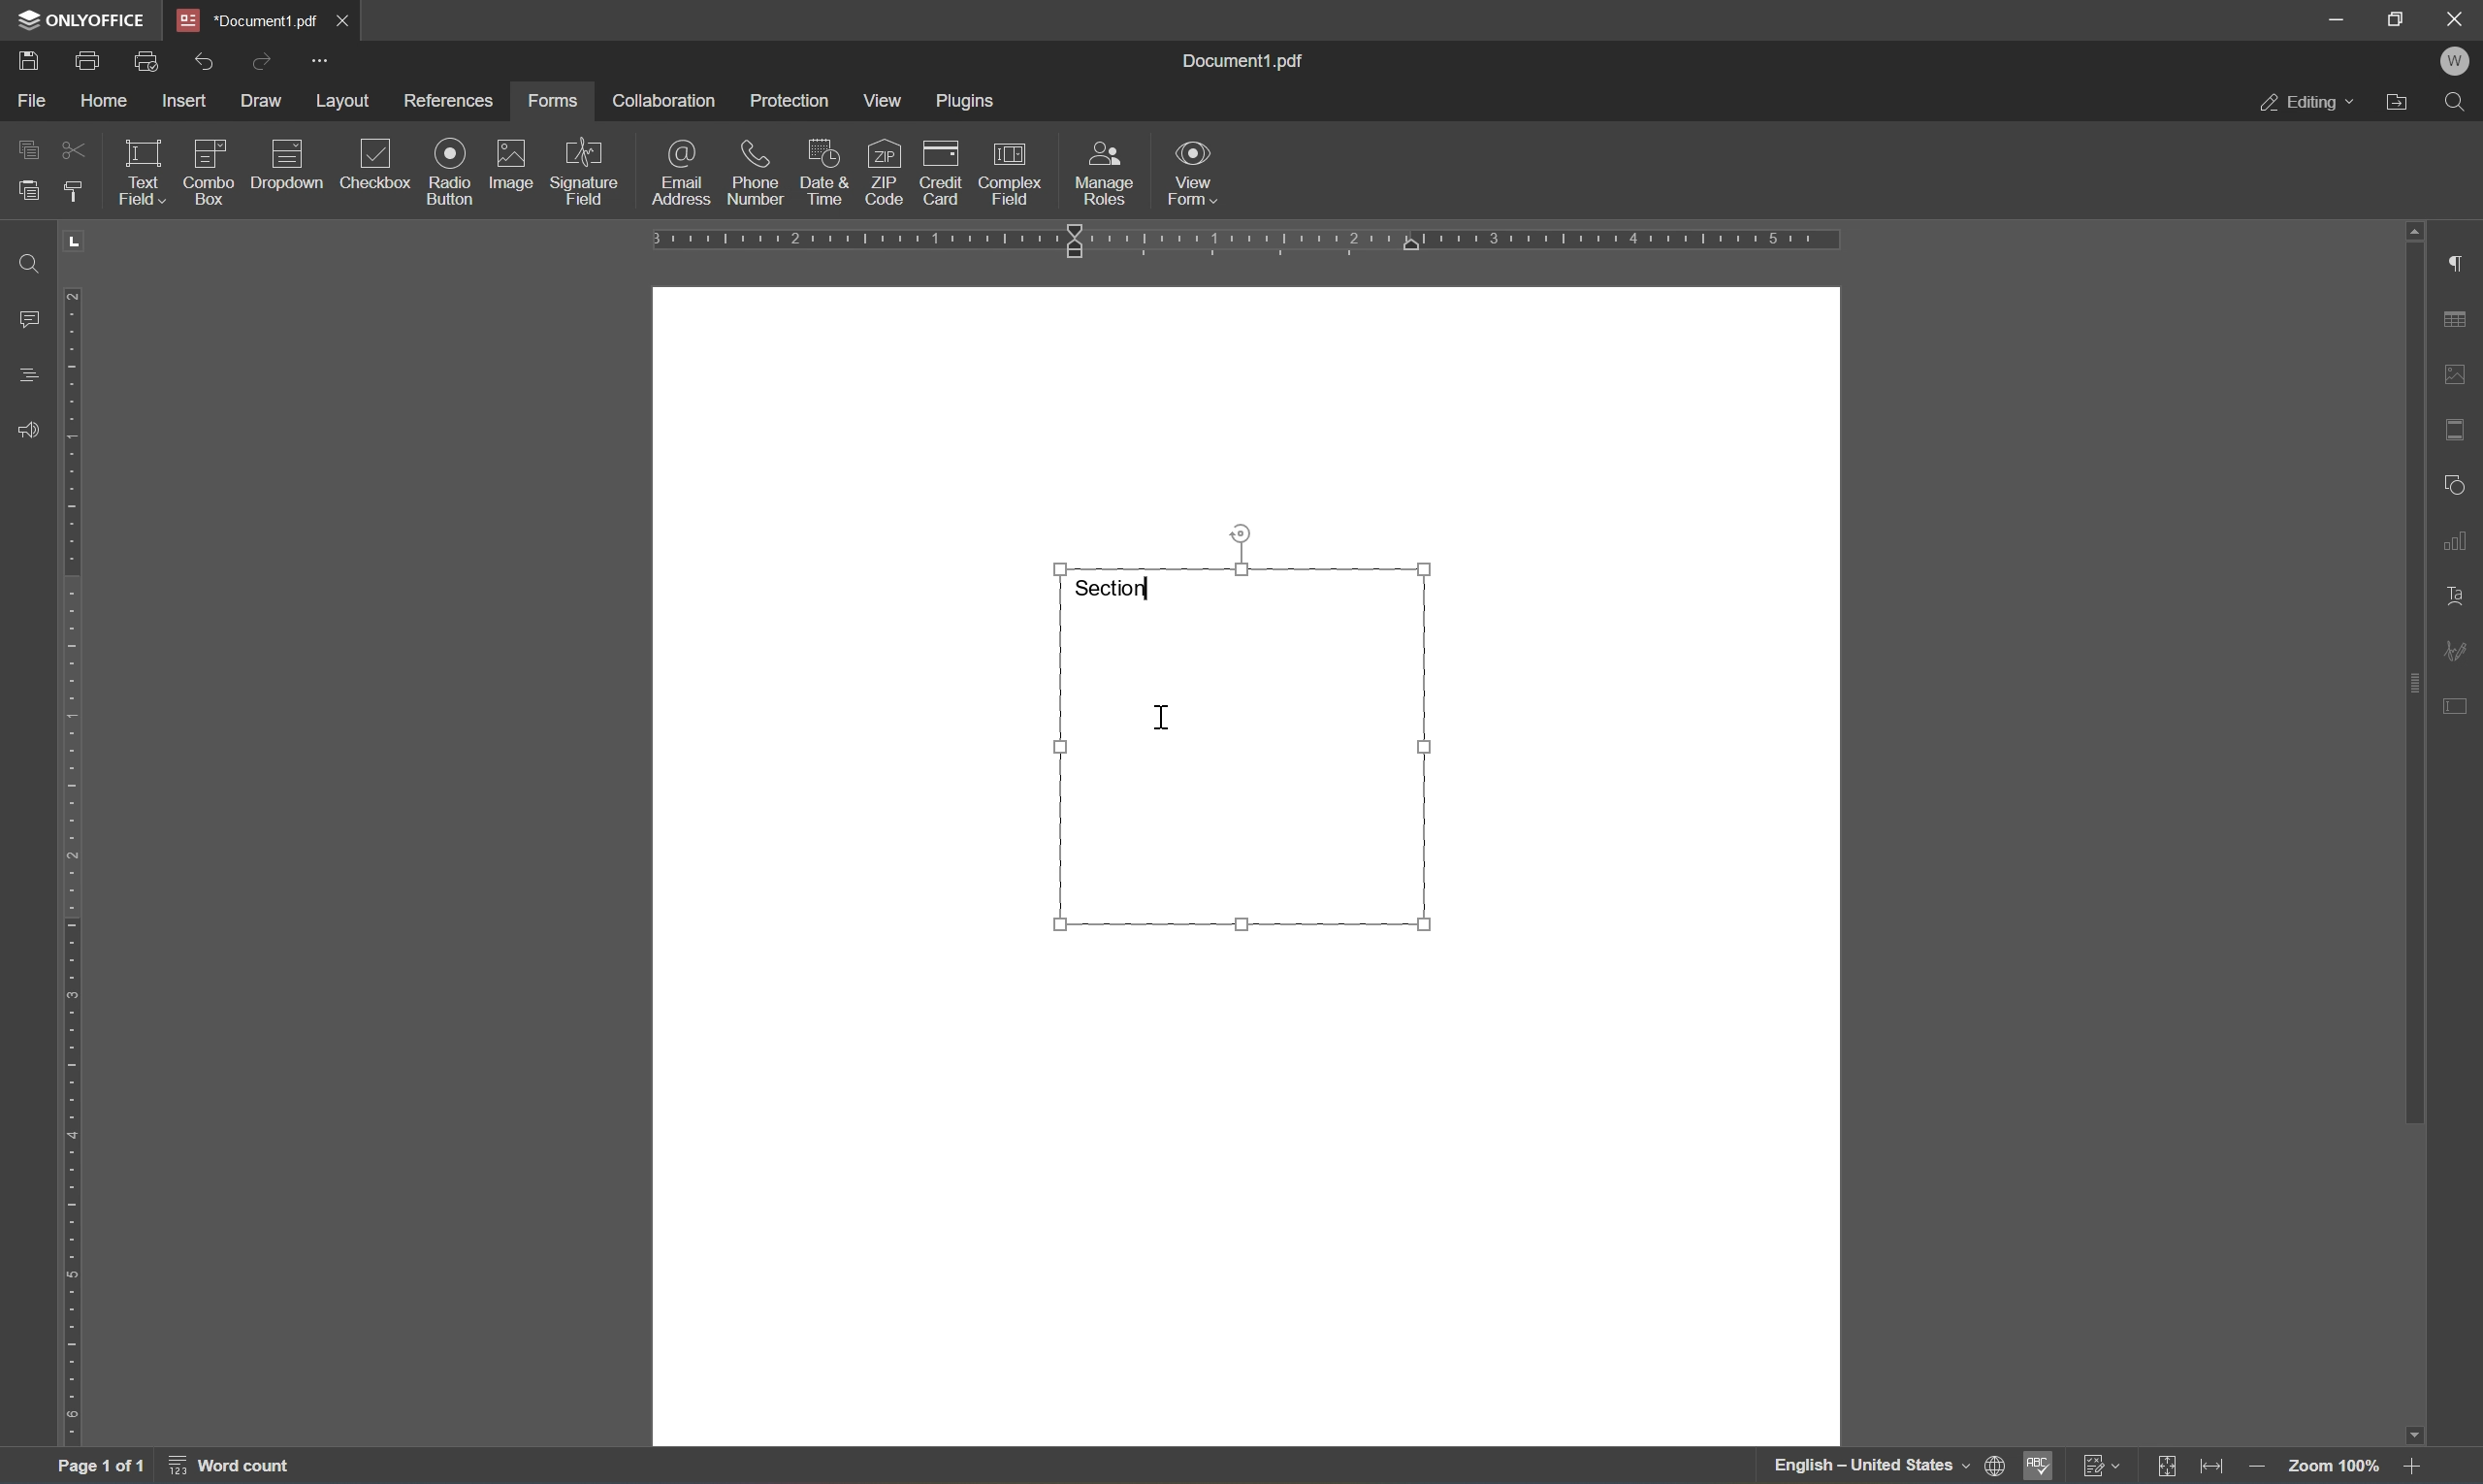 The height and width of the screenshot is (1484, 2483). What do you see at coordinates (343, 100) in the screenshot?
I see `layout` at bounding box center [343, 100].